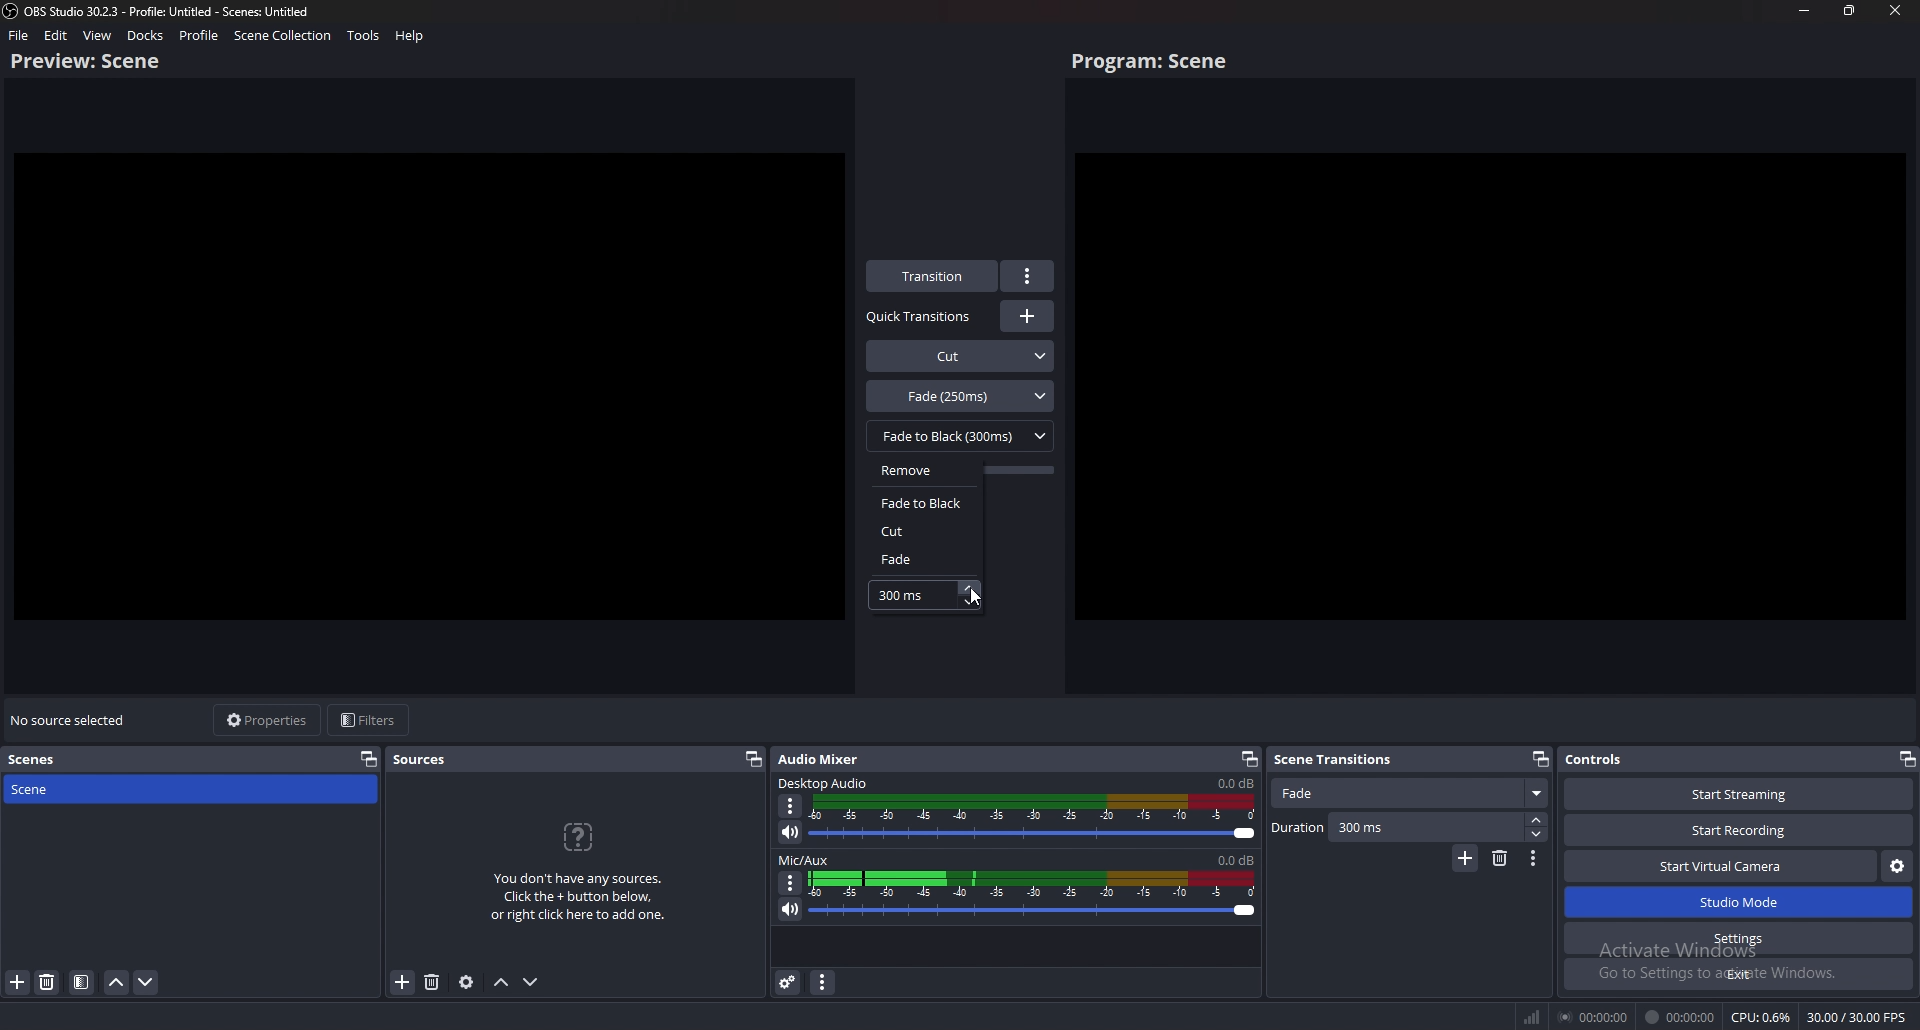 This screenshot has width=1920, height=1030. Describe the element at coordinates (960, 435) in the screenshot. I see `Fate to black(300ms)` at that location.